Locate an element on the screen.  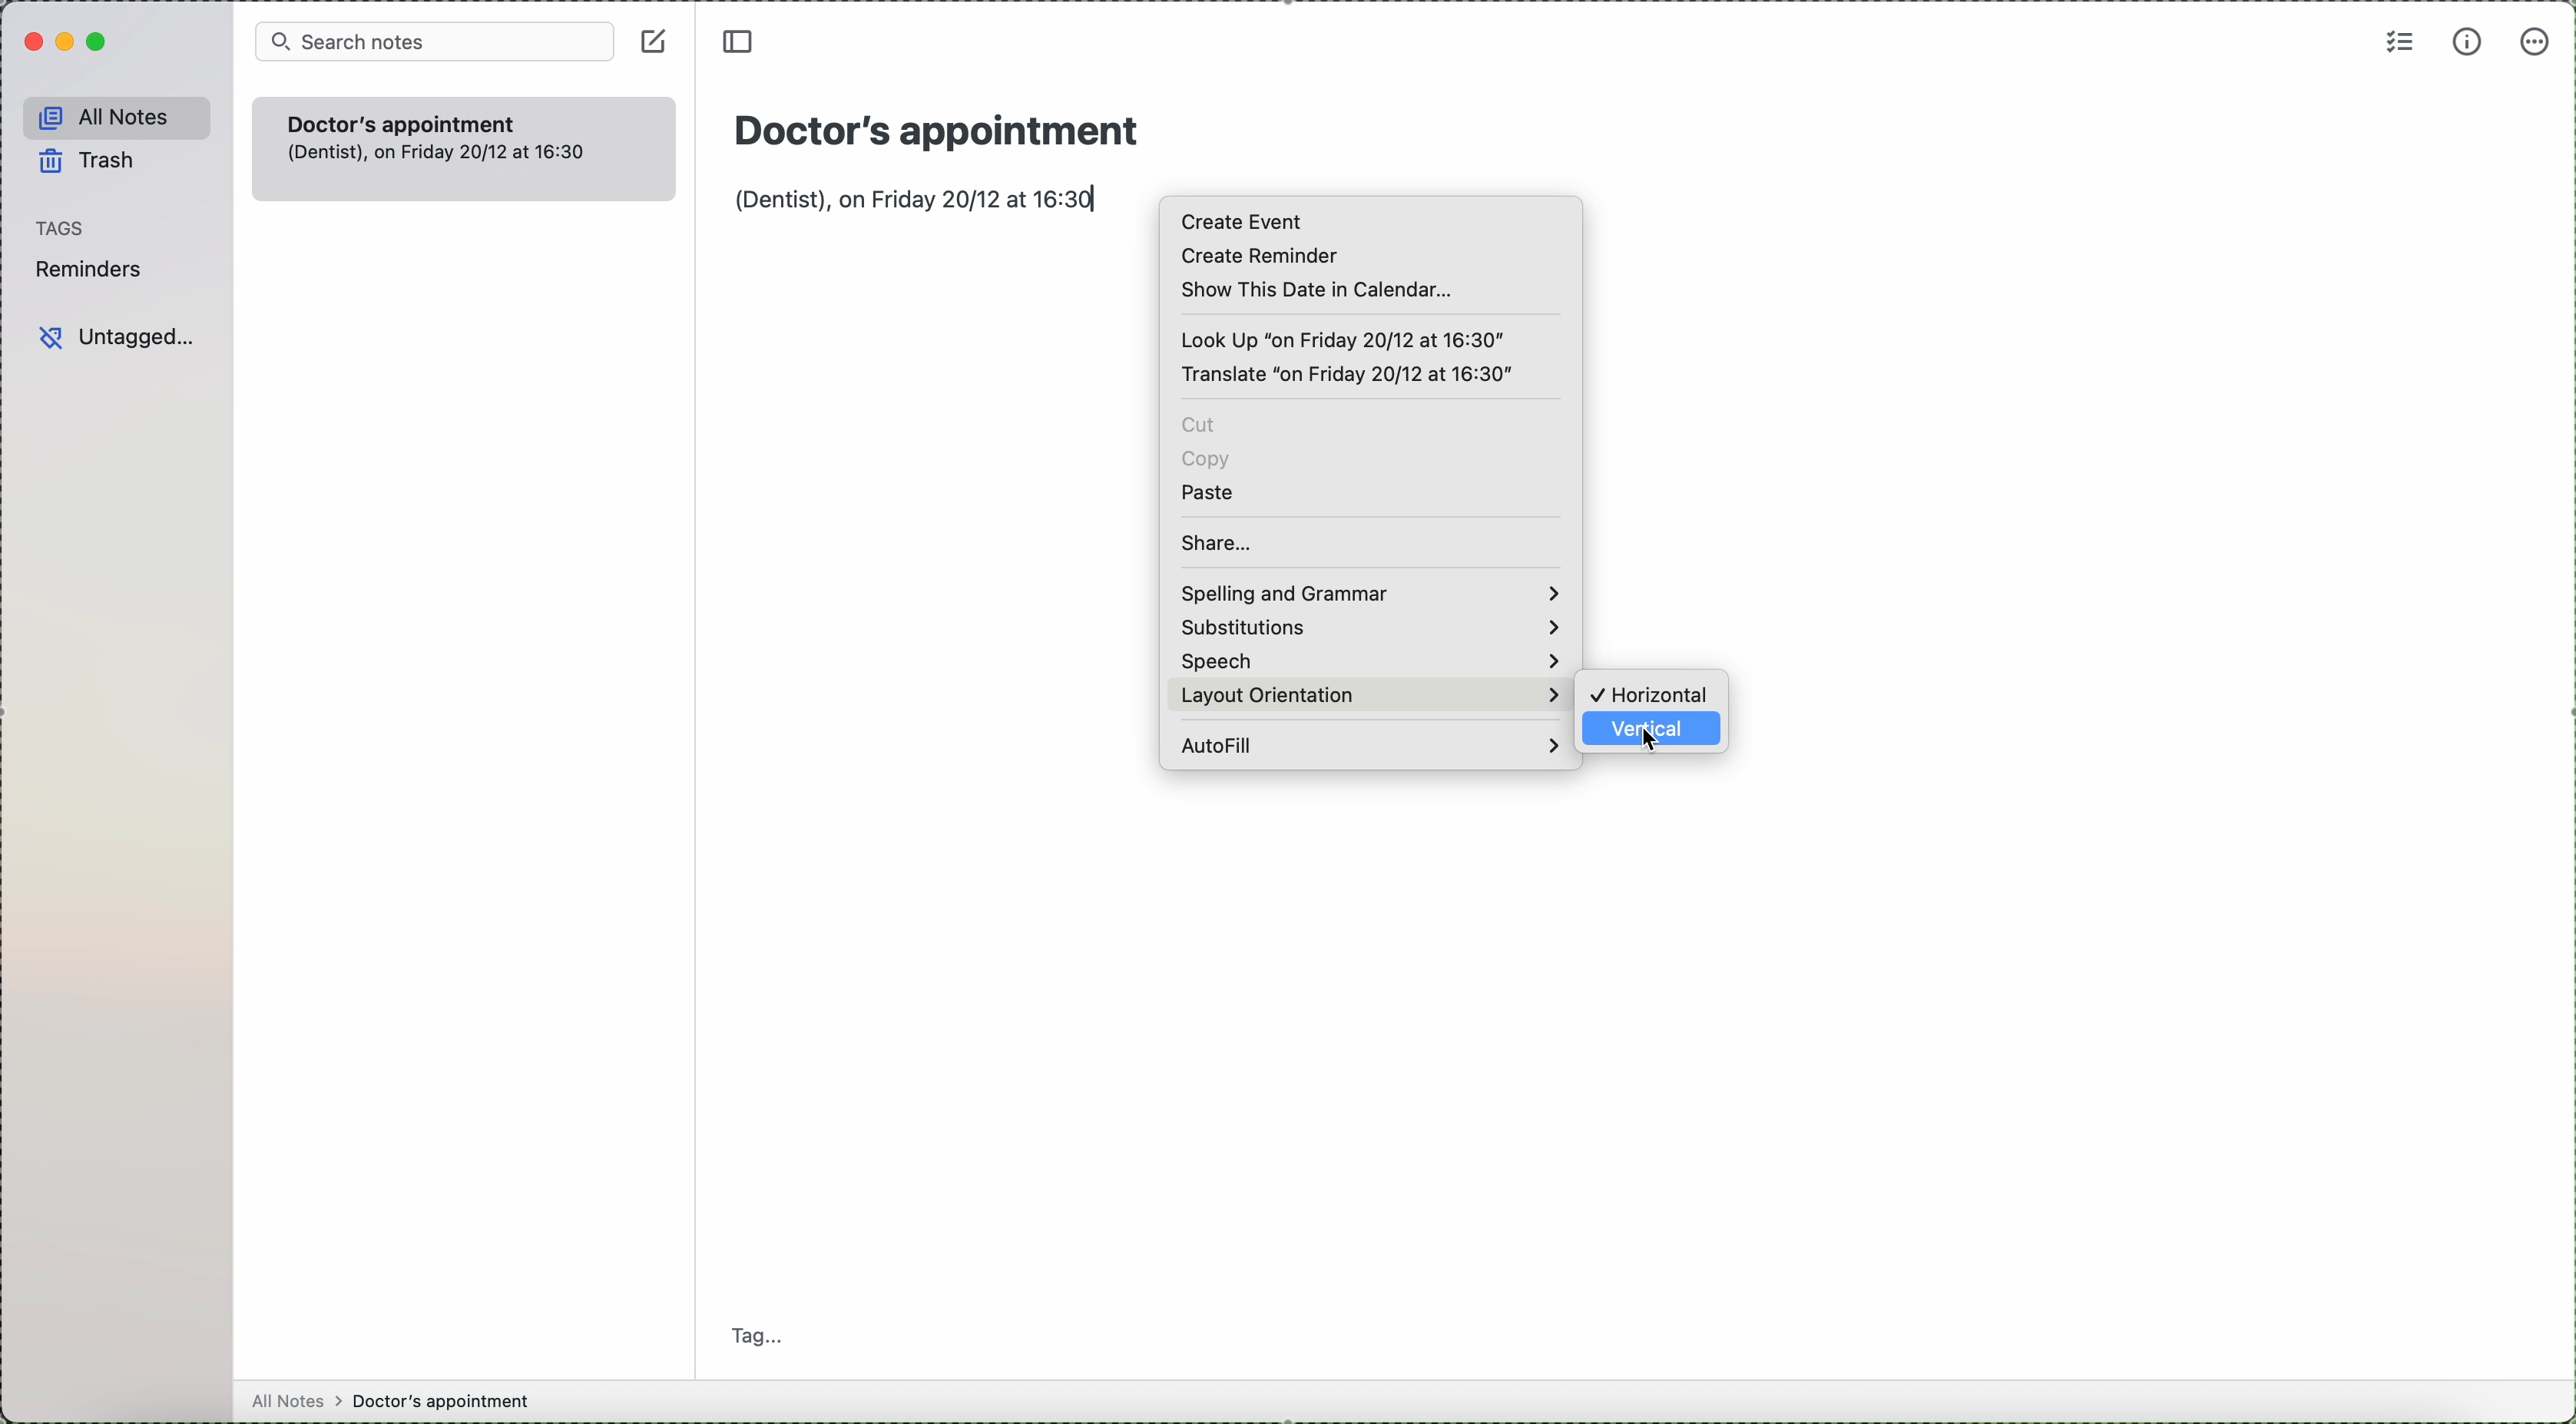
body text: dentist on friday 20/12 at 16:30 is located at coordinates (913, 198).